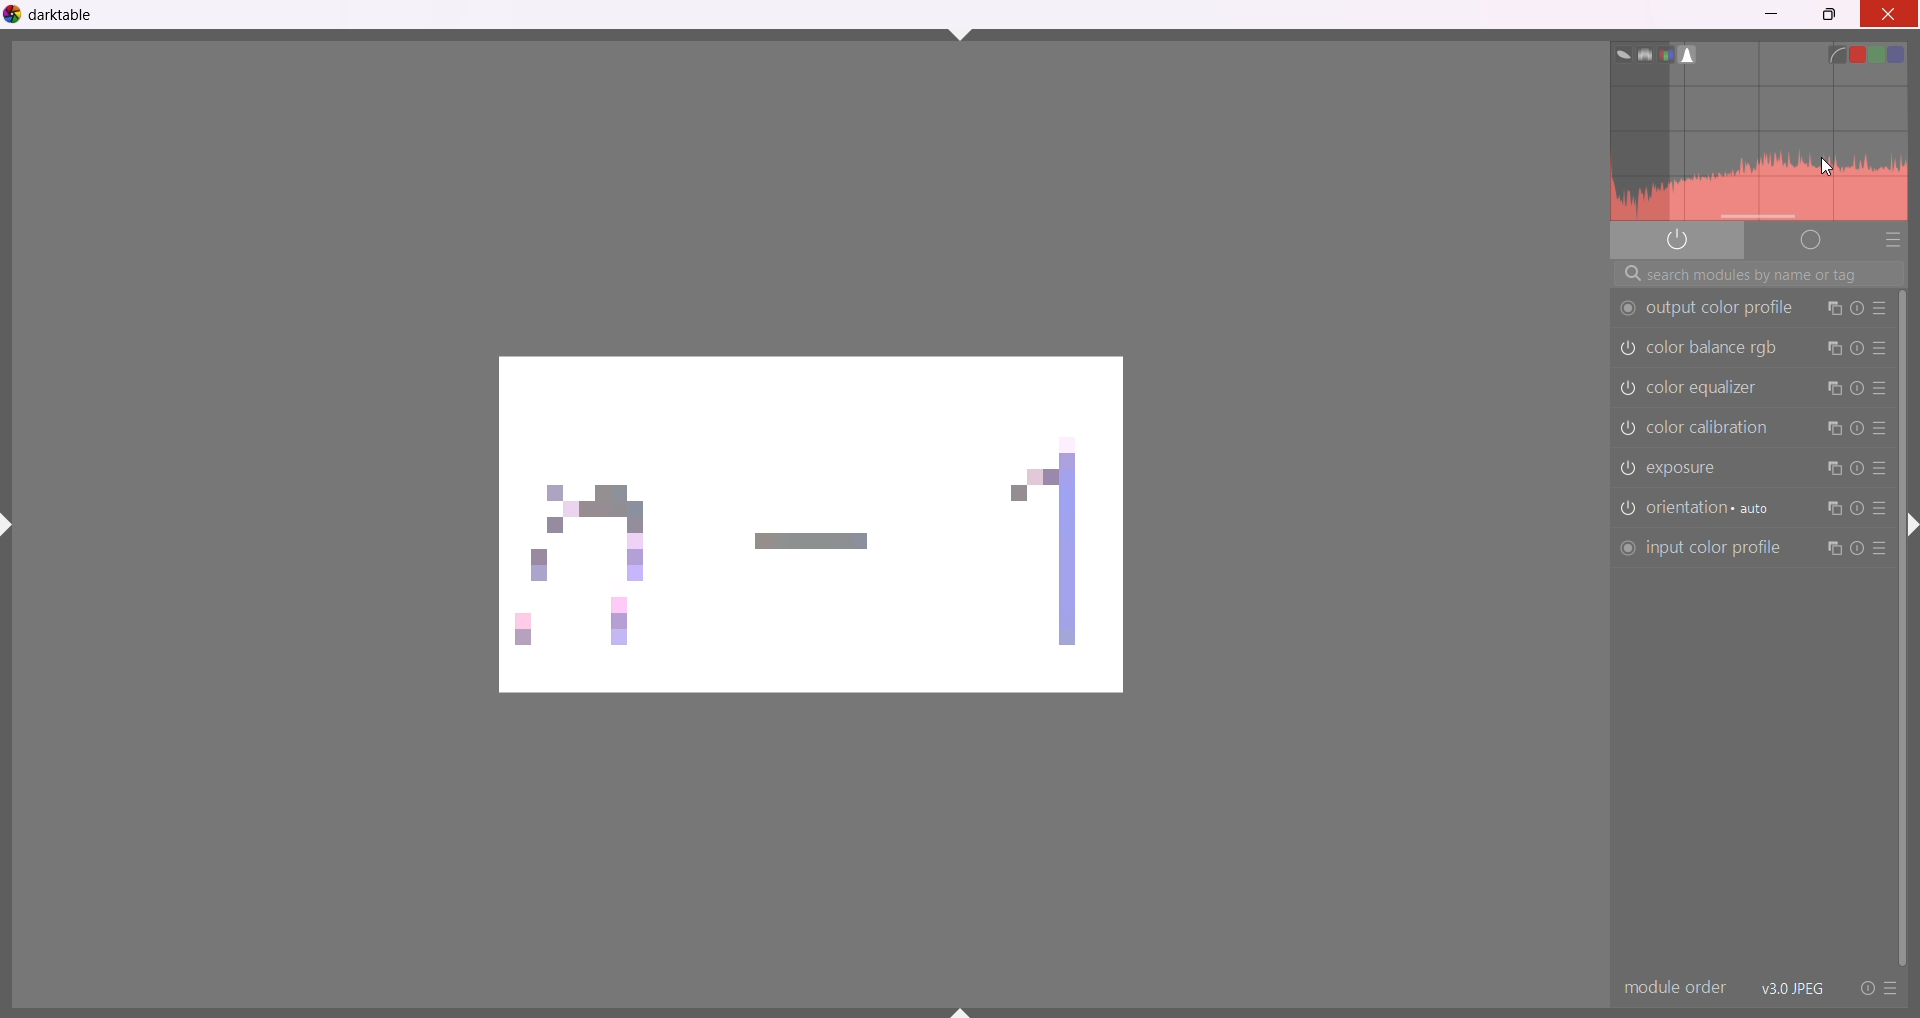  Describe the element at coordinates (1706, 309) in the screenshot. I see `output color profile` at that location.